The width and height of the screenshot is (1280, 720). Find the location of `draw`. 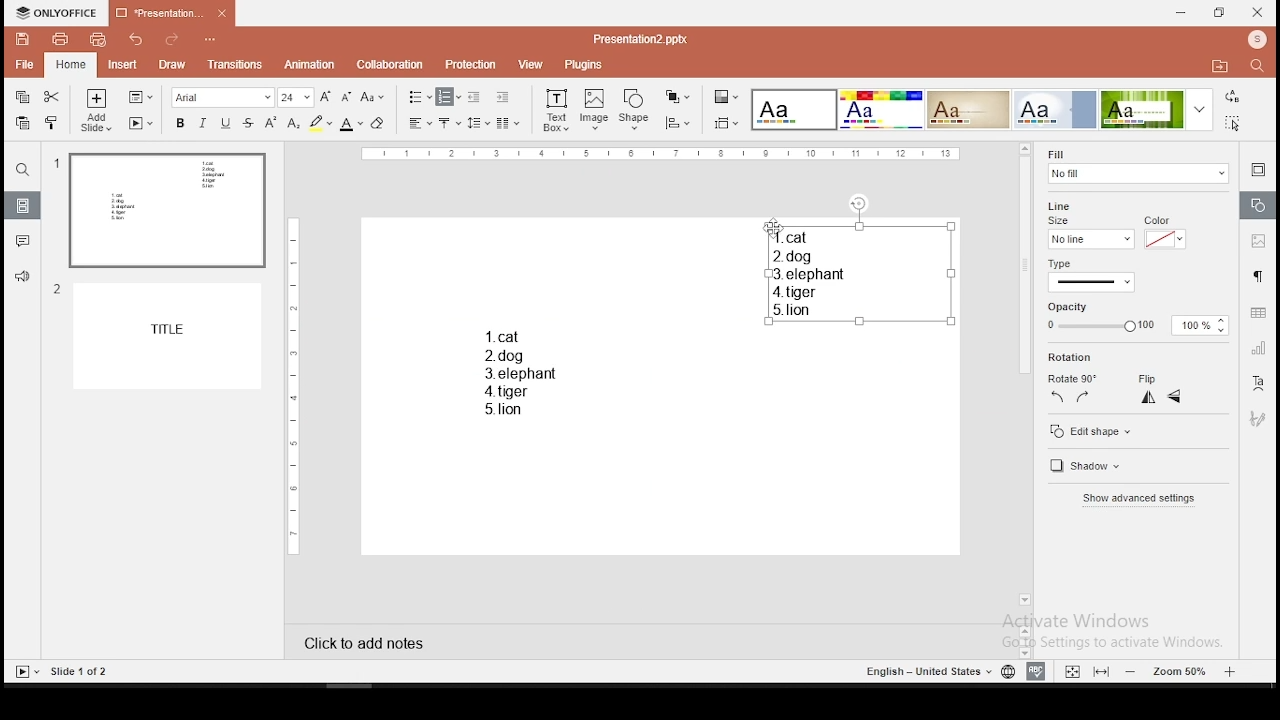

draw is located at coordinates (172, 66).